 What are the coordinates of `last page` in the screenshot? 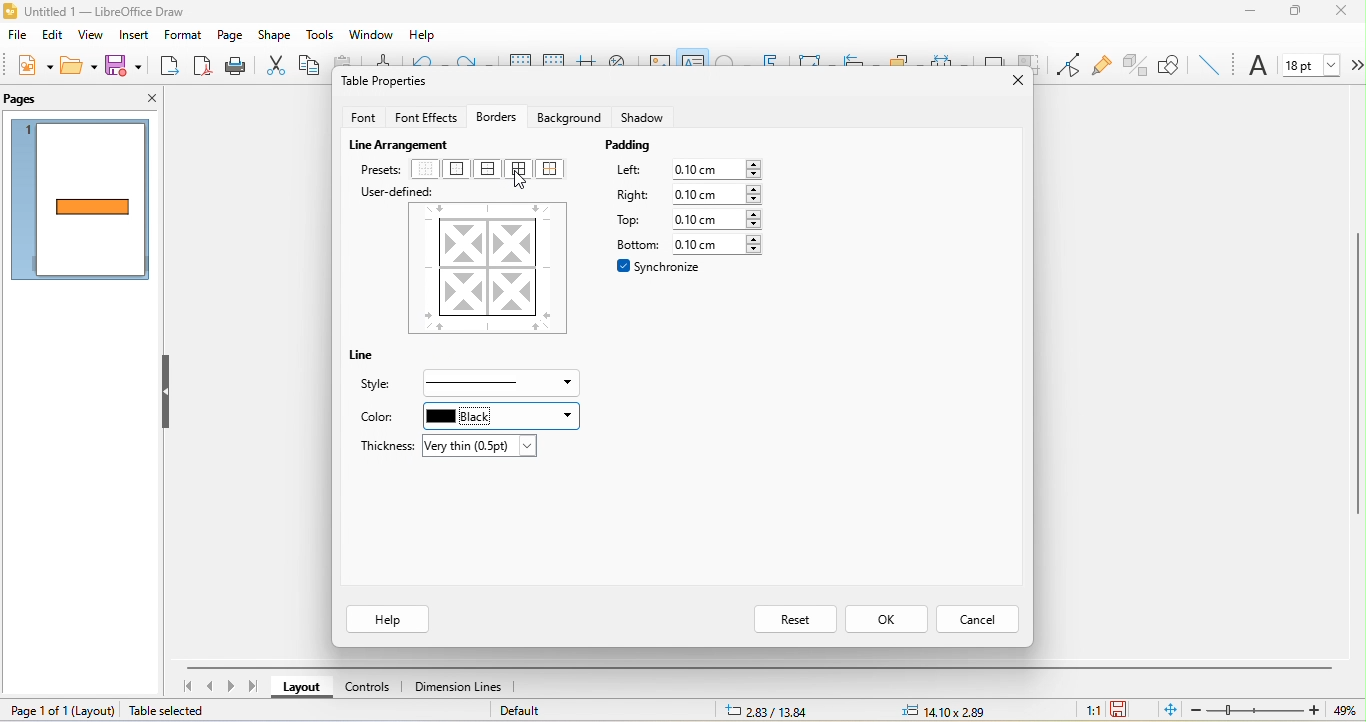 It's located at (258, 688).